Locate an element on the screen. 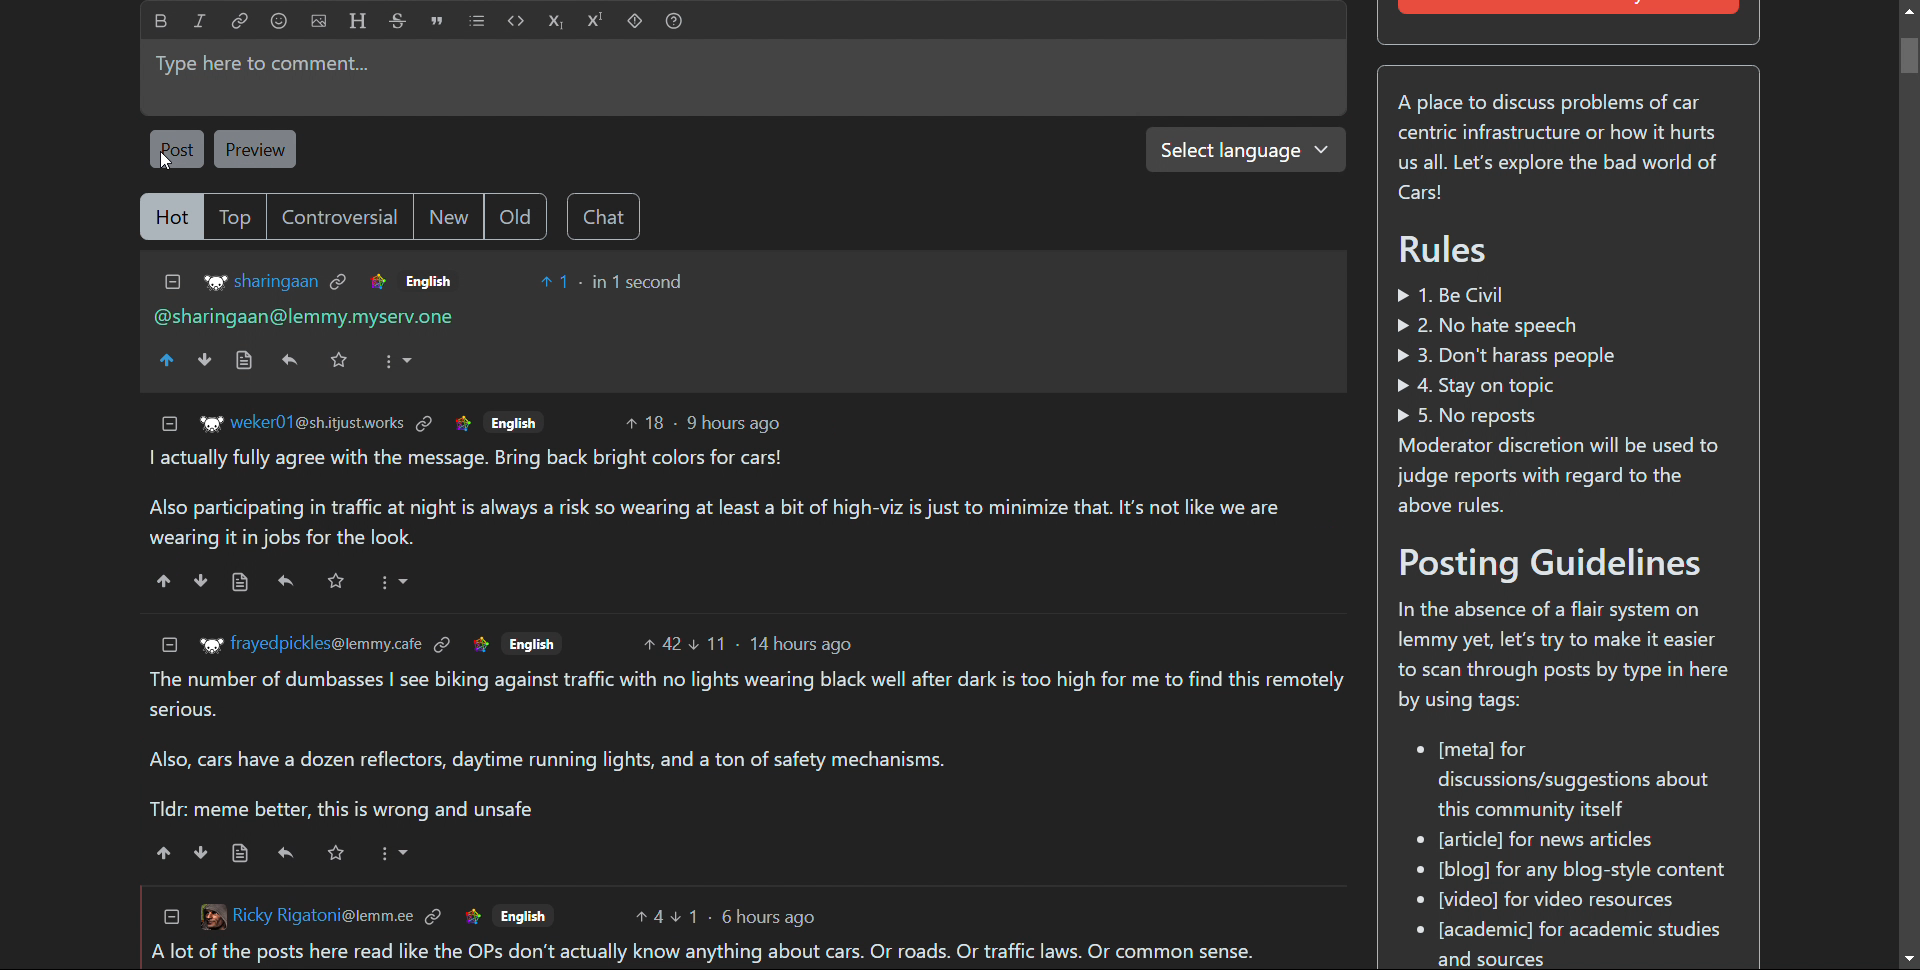 The image size is (1920, 970). A place to discuss problems of car
centric infrastructure or how it hurts
us all. Let's explore the bad world of
Cars!

Rules

» 1. Be Civil

» 2. No hate speech

» 3. Don't harass people

> 4. Stay on topic

» 5. No reposts

Moderator discretion will be used to
judge reports with regard to the
above rules.

Posting Guidelines
In the absence of a flair system on
lemmy yet, let's try to make it easier
to scan through posts by type in here
by using tags:

* [meta] for
discussions/suggestions about
this community itself

eo [article] for news articles

[blog] for any blog-style content

* [video] for video resources

* [academic] for academic studies
and sources is located at coordinates (1567, 524).